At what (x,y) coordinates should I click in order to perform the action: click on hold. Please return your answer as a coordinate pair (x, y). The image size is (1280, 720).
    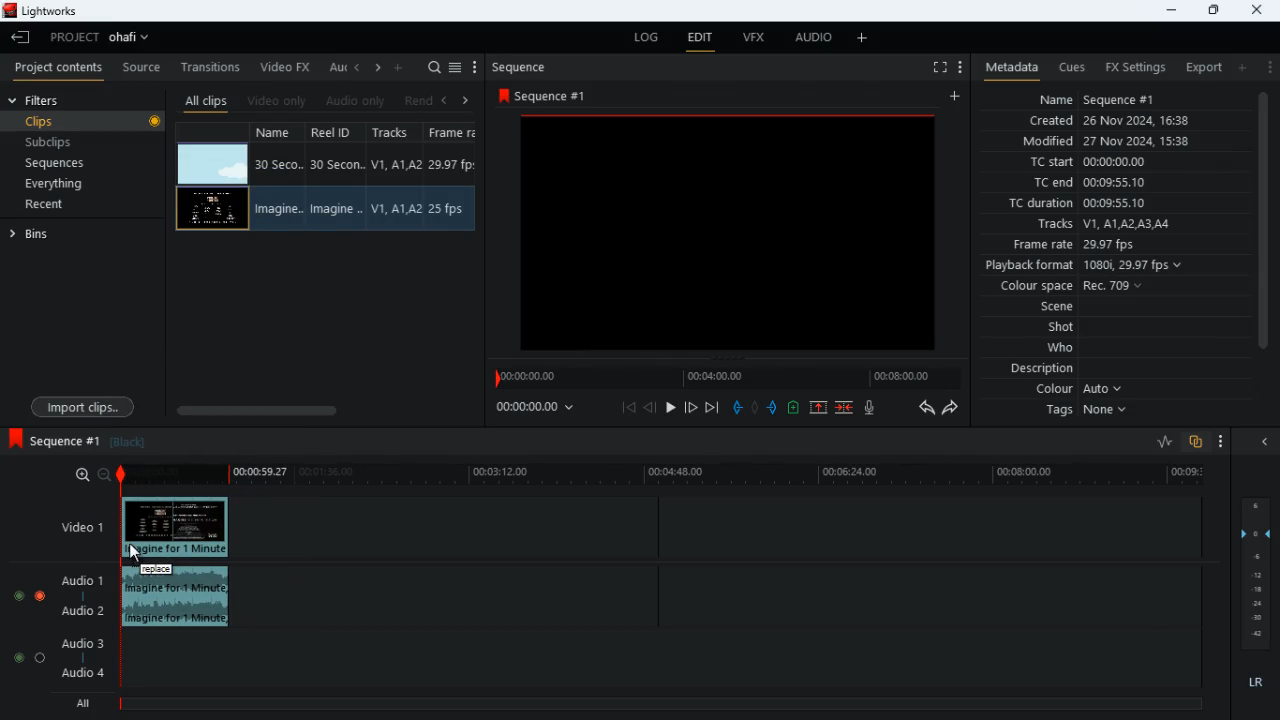
    Looking at the image, I should click on (755, 408).